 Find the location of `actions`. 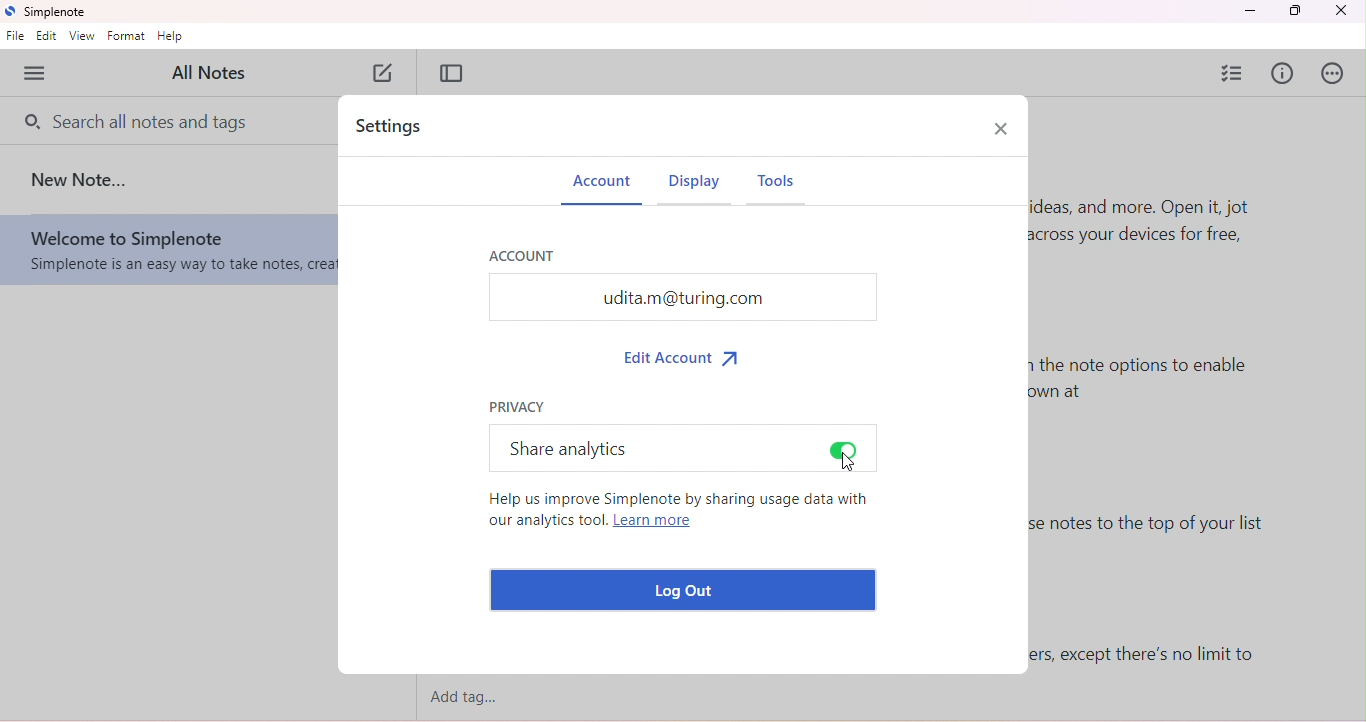

actions is located at coordinates (1336, 73).